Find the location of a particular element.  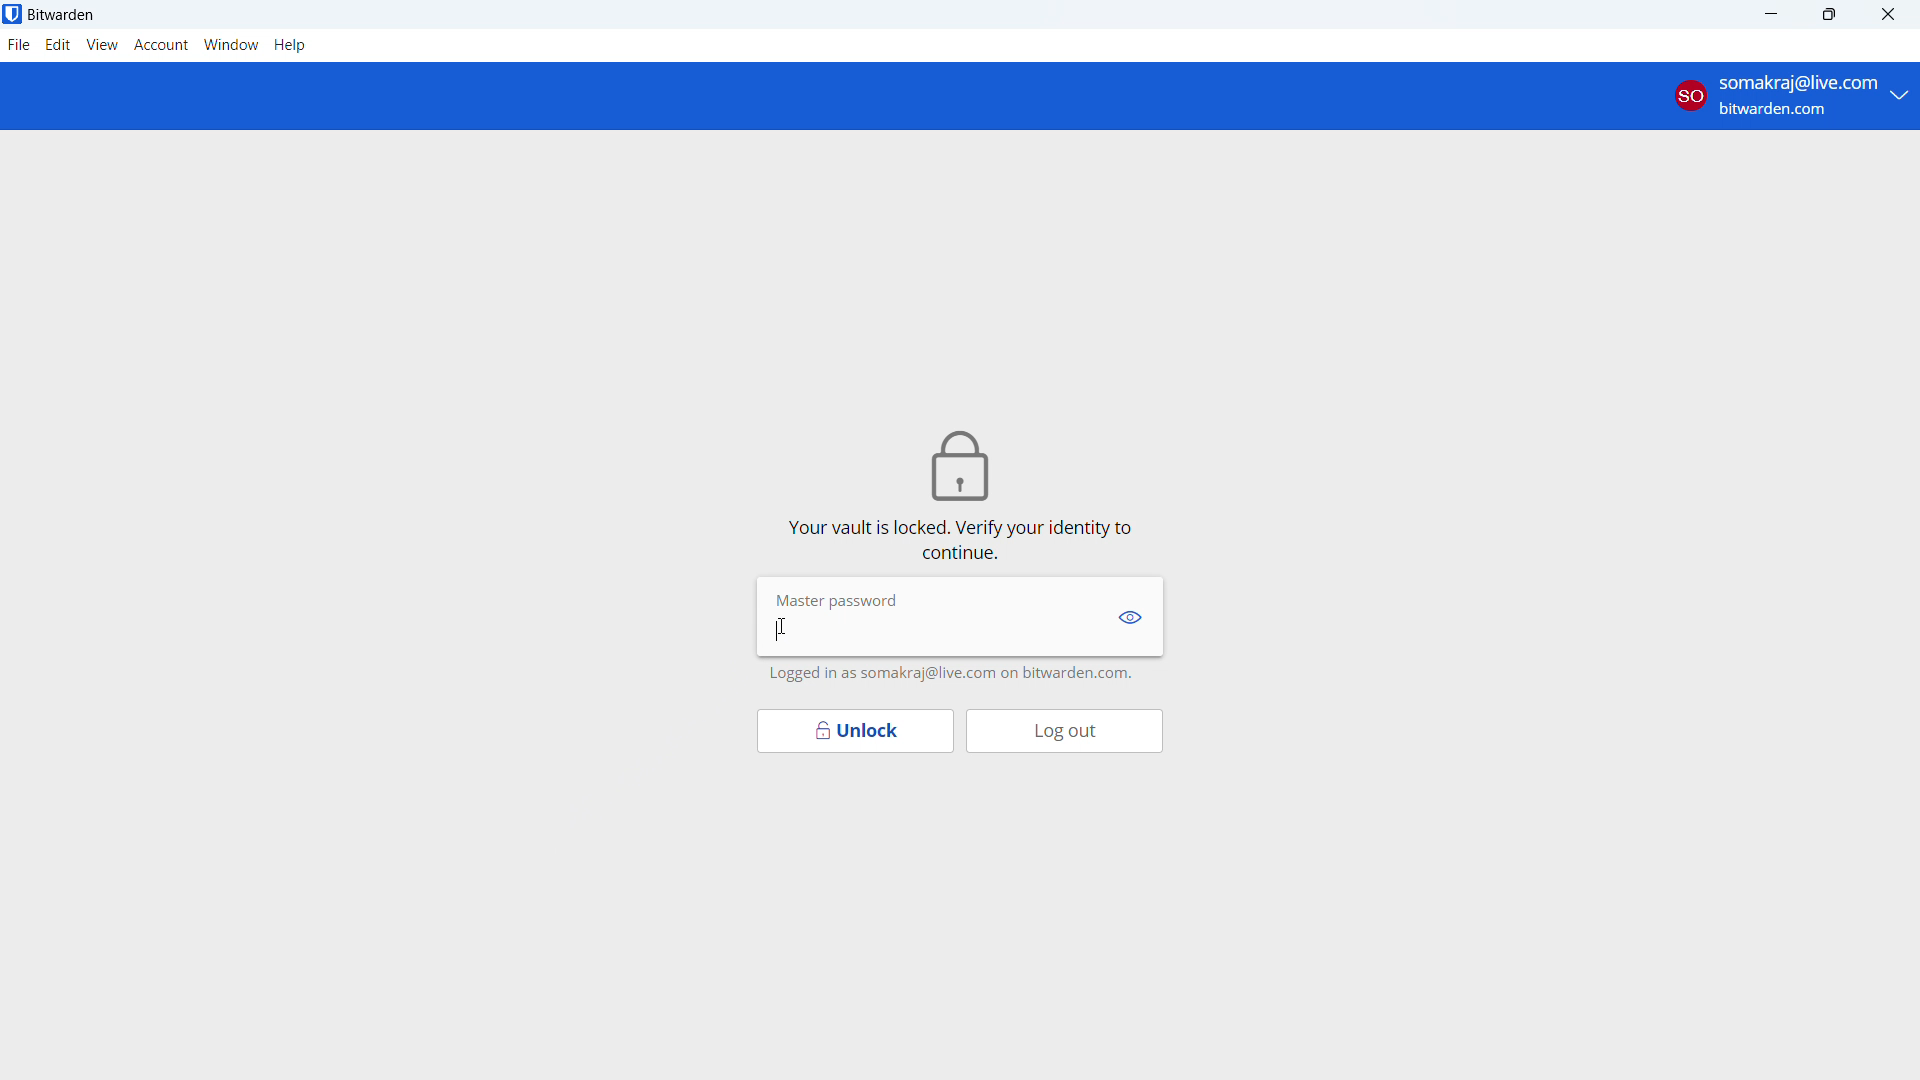

window is located at coordinates (231, 45).